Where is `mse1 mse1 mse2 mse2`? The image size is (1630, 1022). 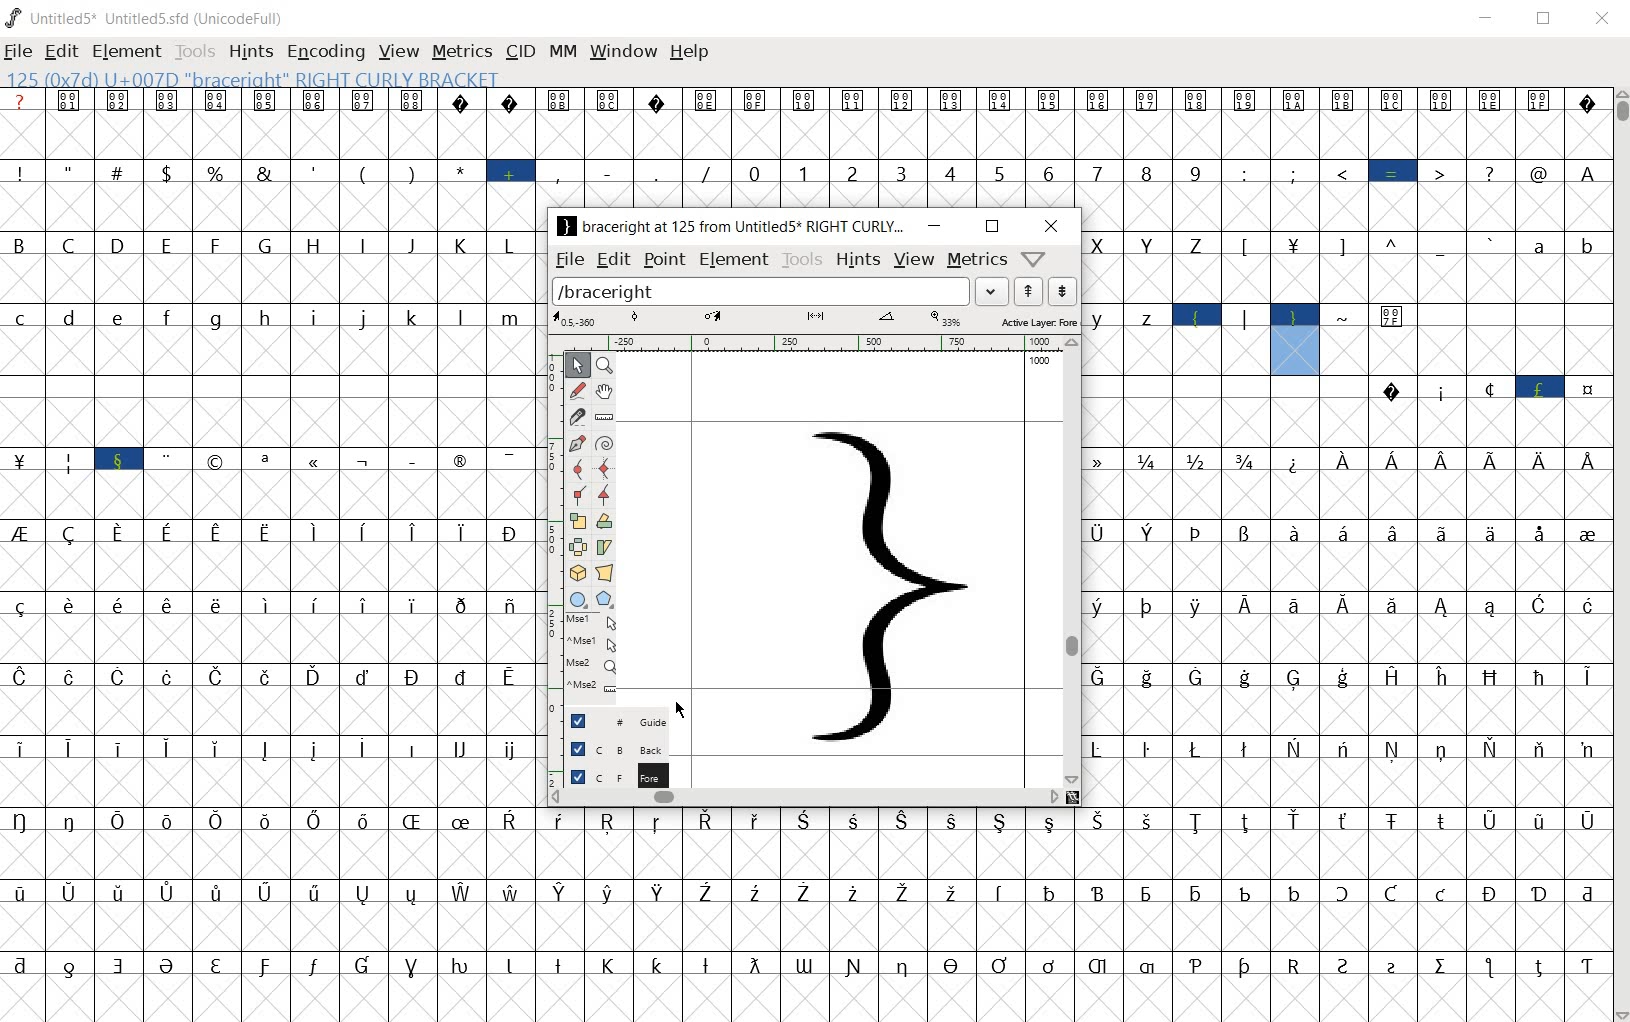 mse1 mse1 mse2 mse2 is located at coordinates (585, 656).